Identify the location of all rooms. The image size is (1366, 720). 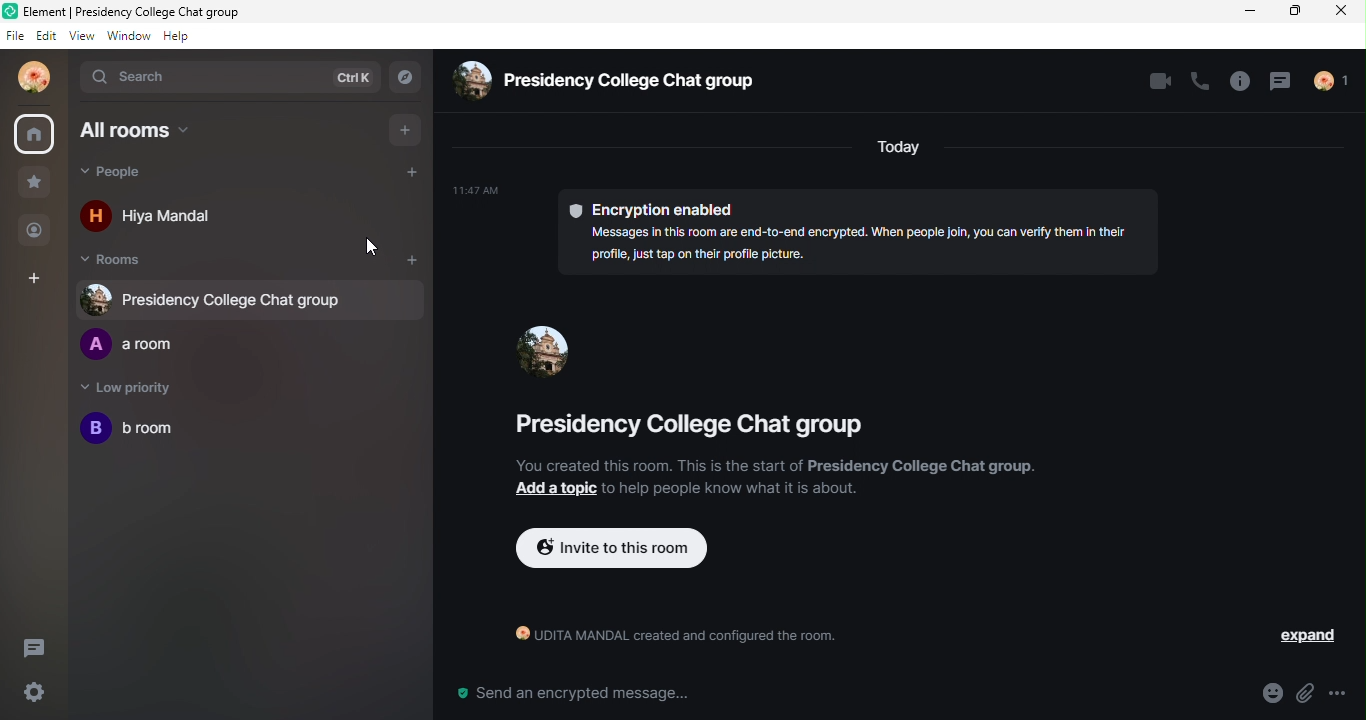
(144, 137).